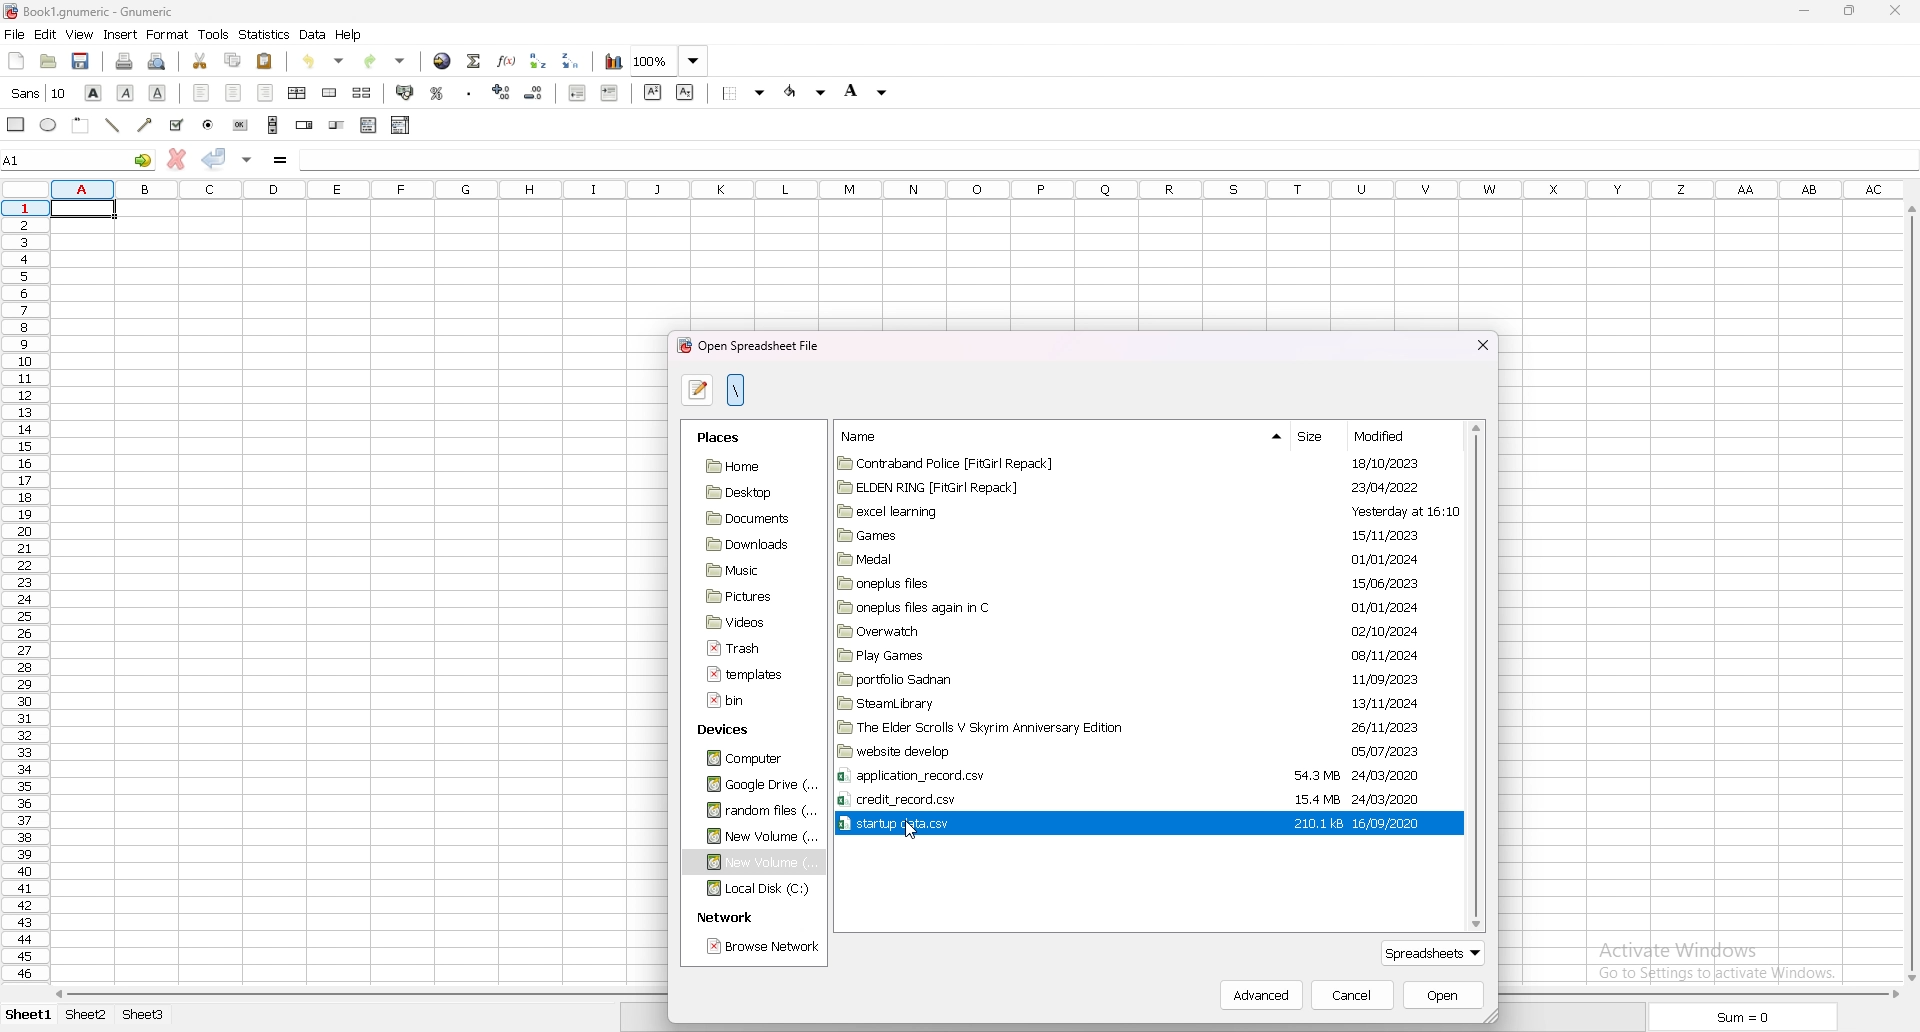  I want to click on decrease indent, so click(576, 92).